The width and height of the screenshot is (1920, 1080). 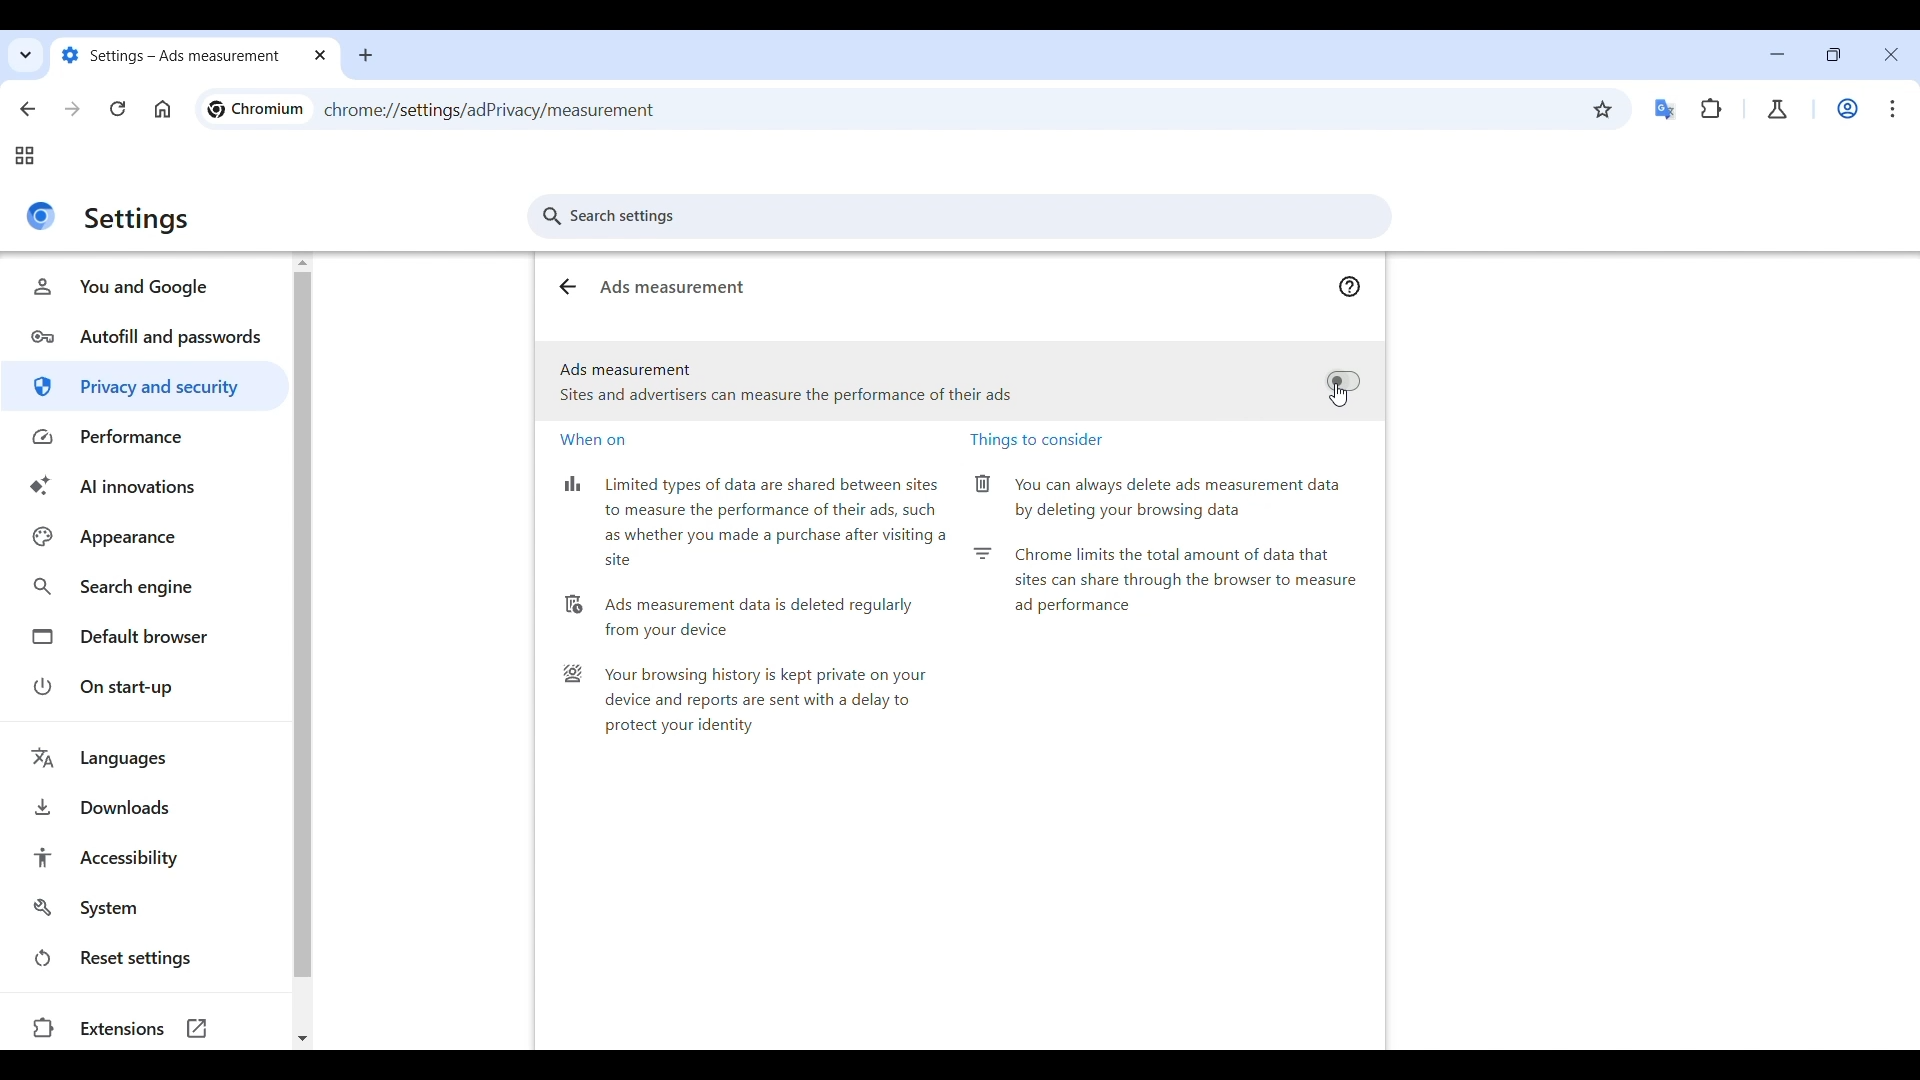 I want to click on Downloads, so click(x=146, y=807).